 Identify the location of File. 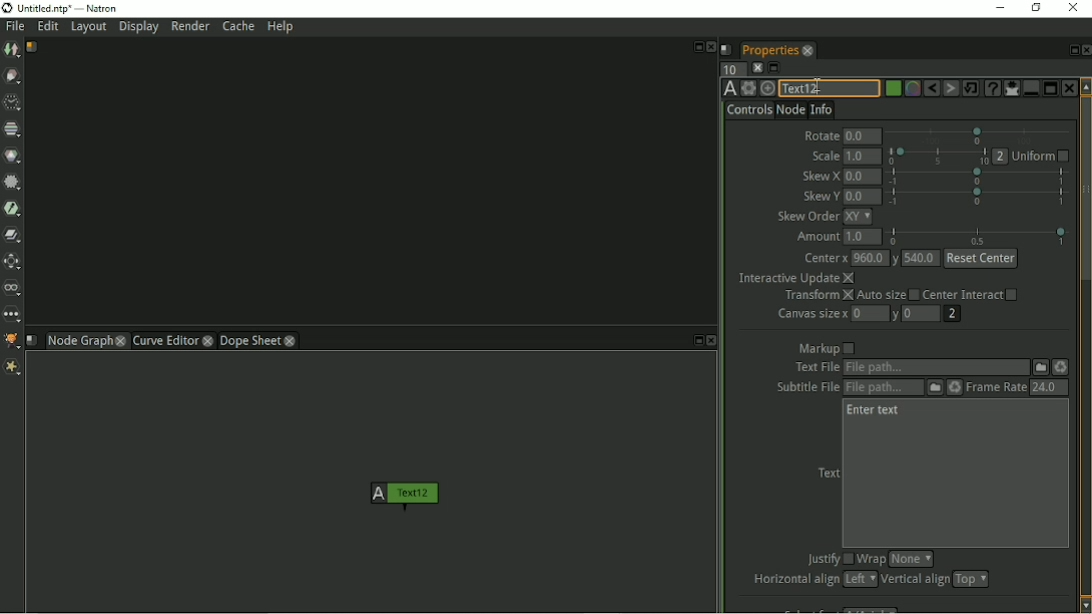
(1041, 366).